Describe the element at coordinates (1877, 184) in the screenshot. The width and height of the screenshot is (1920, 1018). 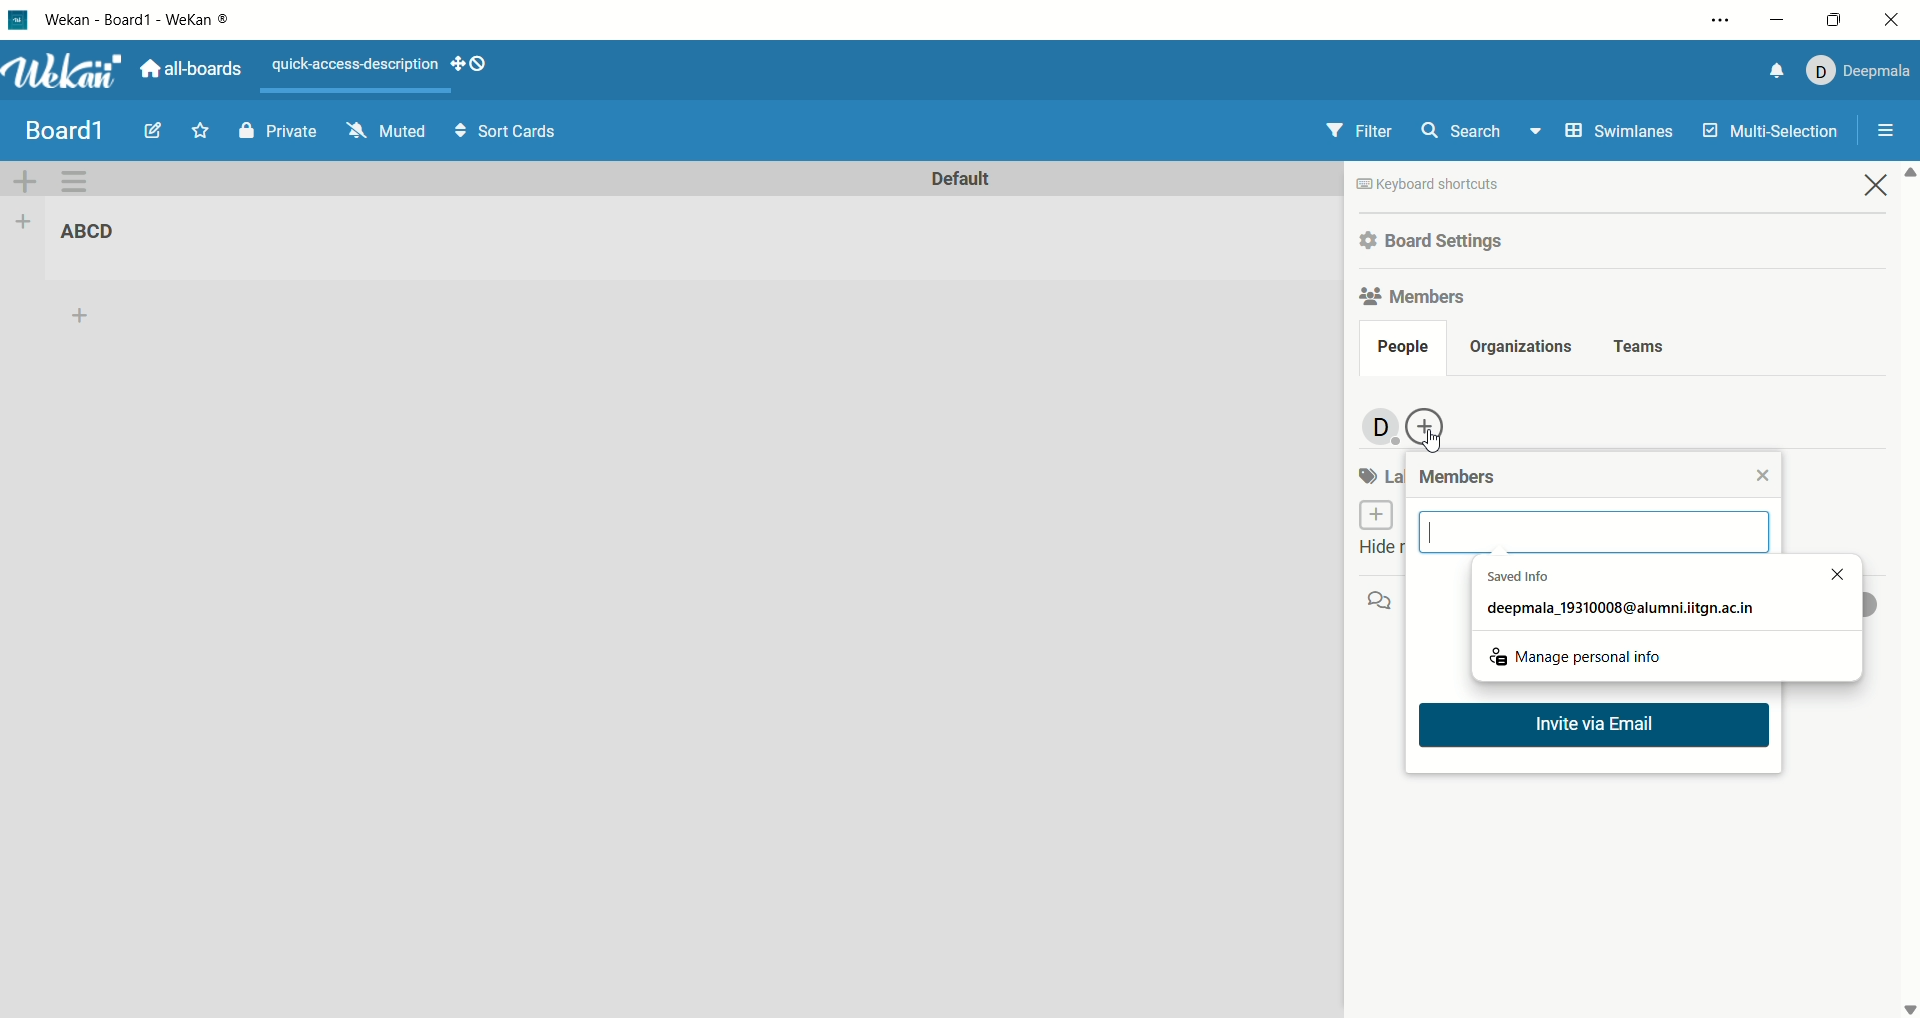
I see `close` at that location.